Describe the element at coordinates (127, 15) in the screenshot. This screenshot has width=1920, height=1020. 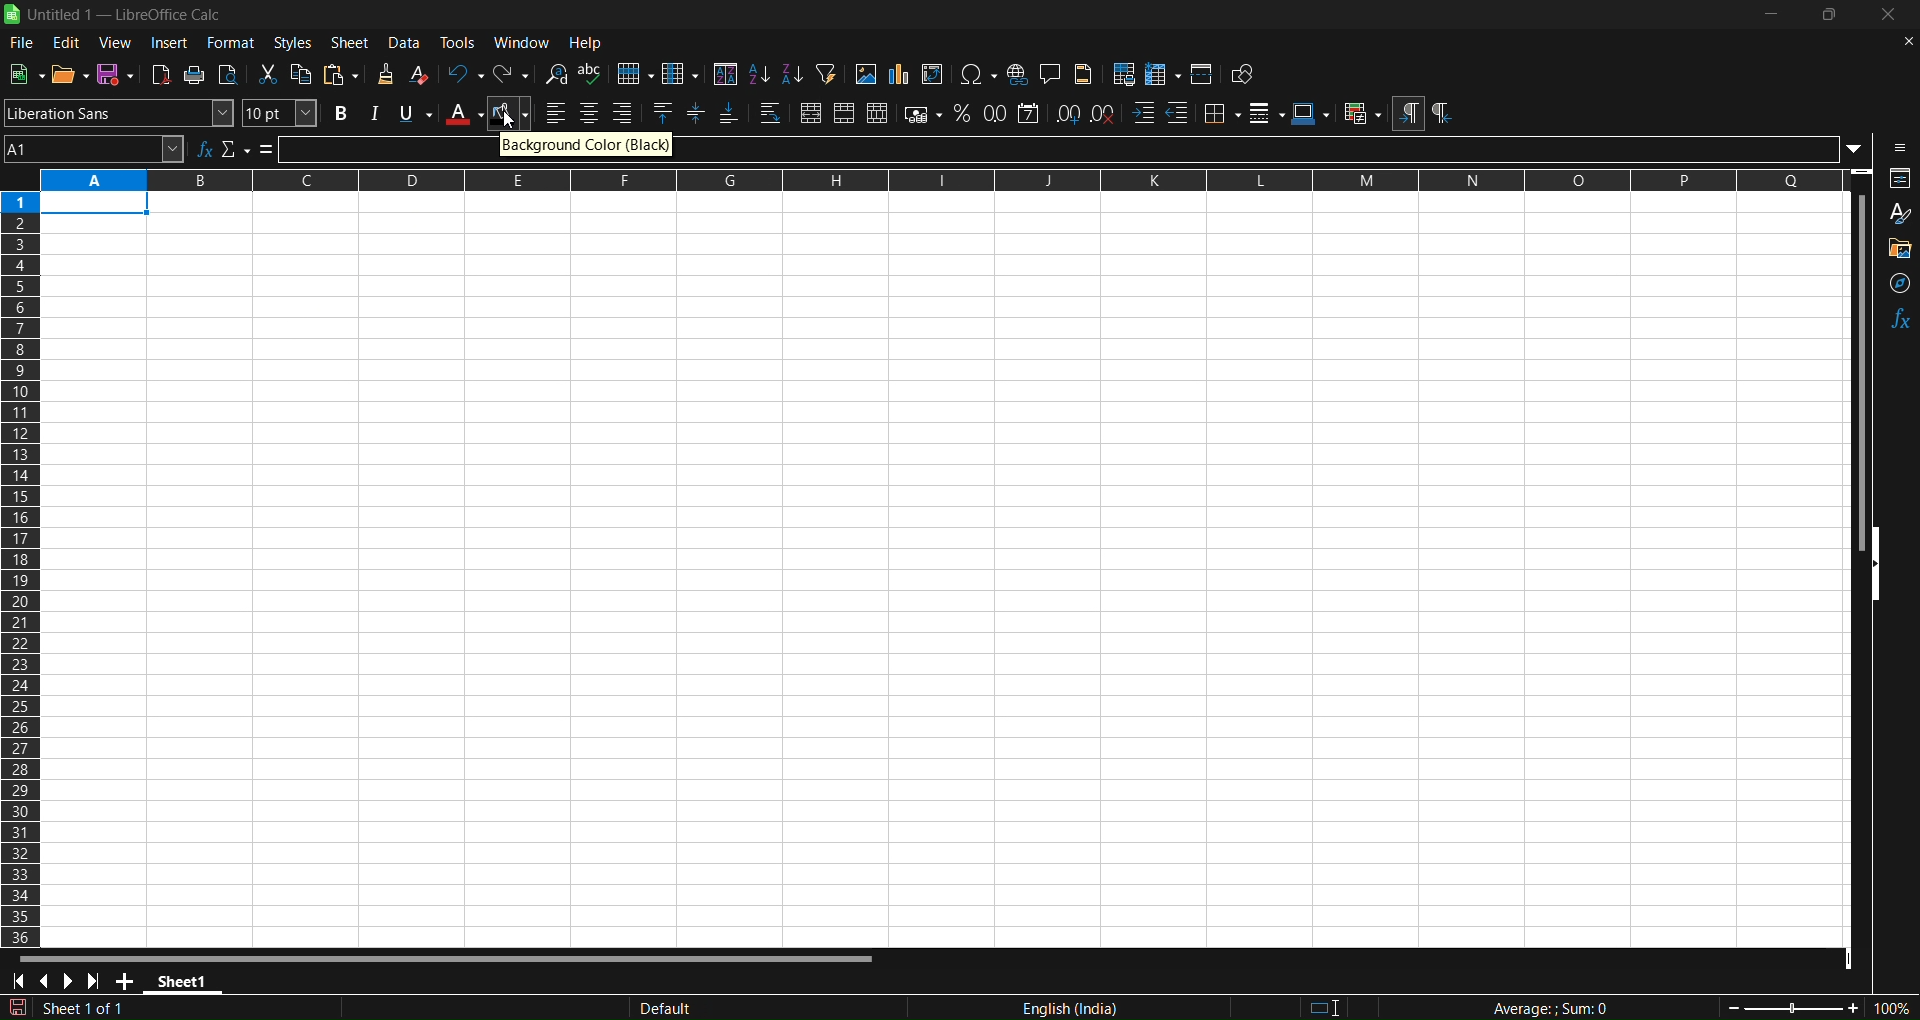
I see `title` at that location.